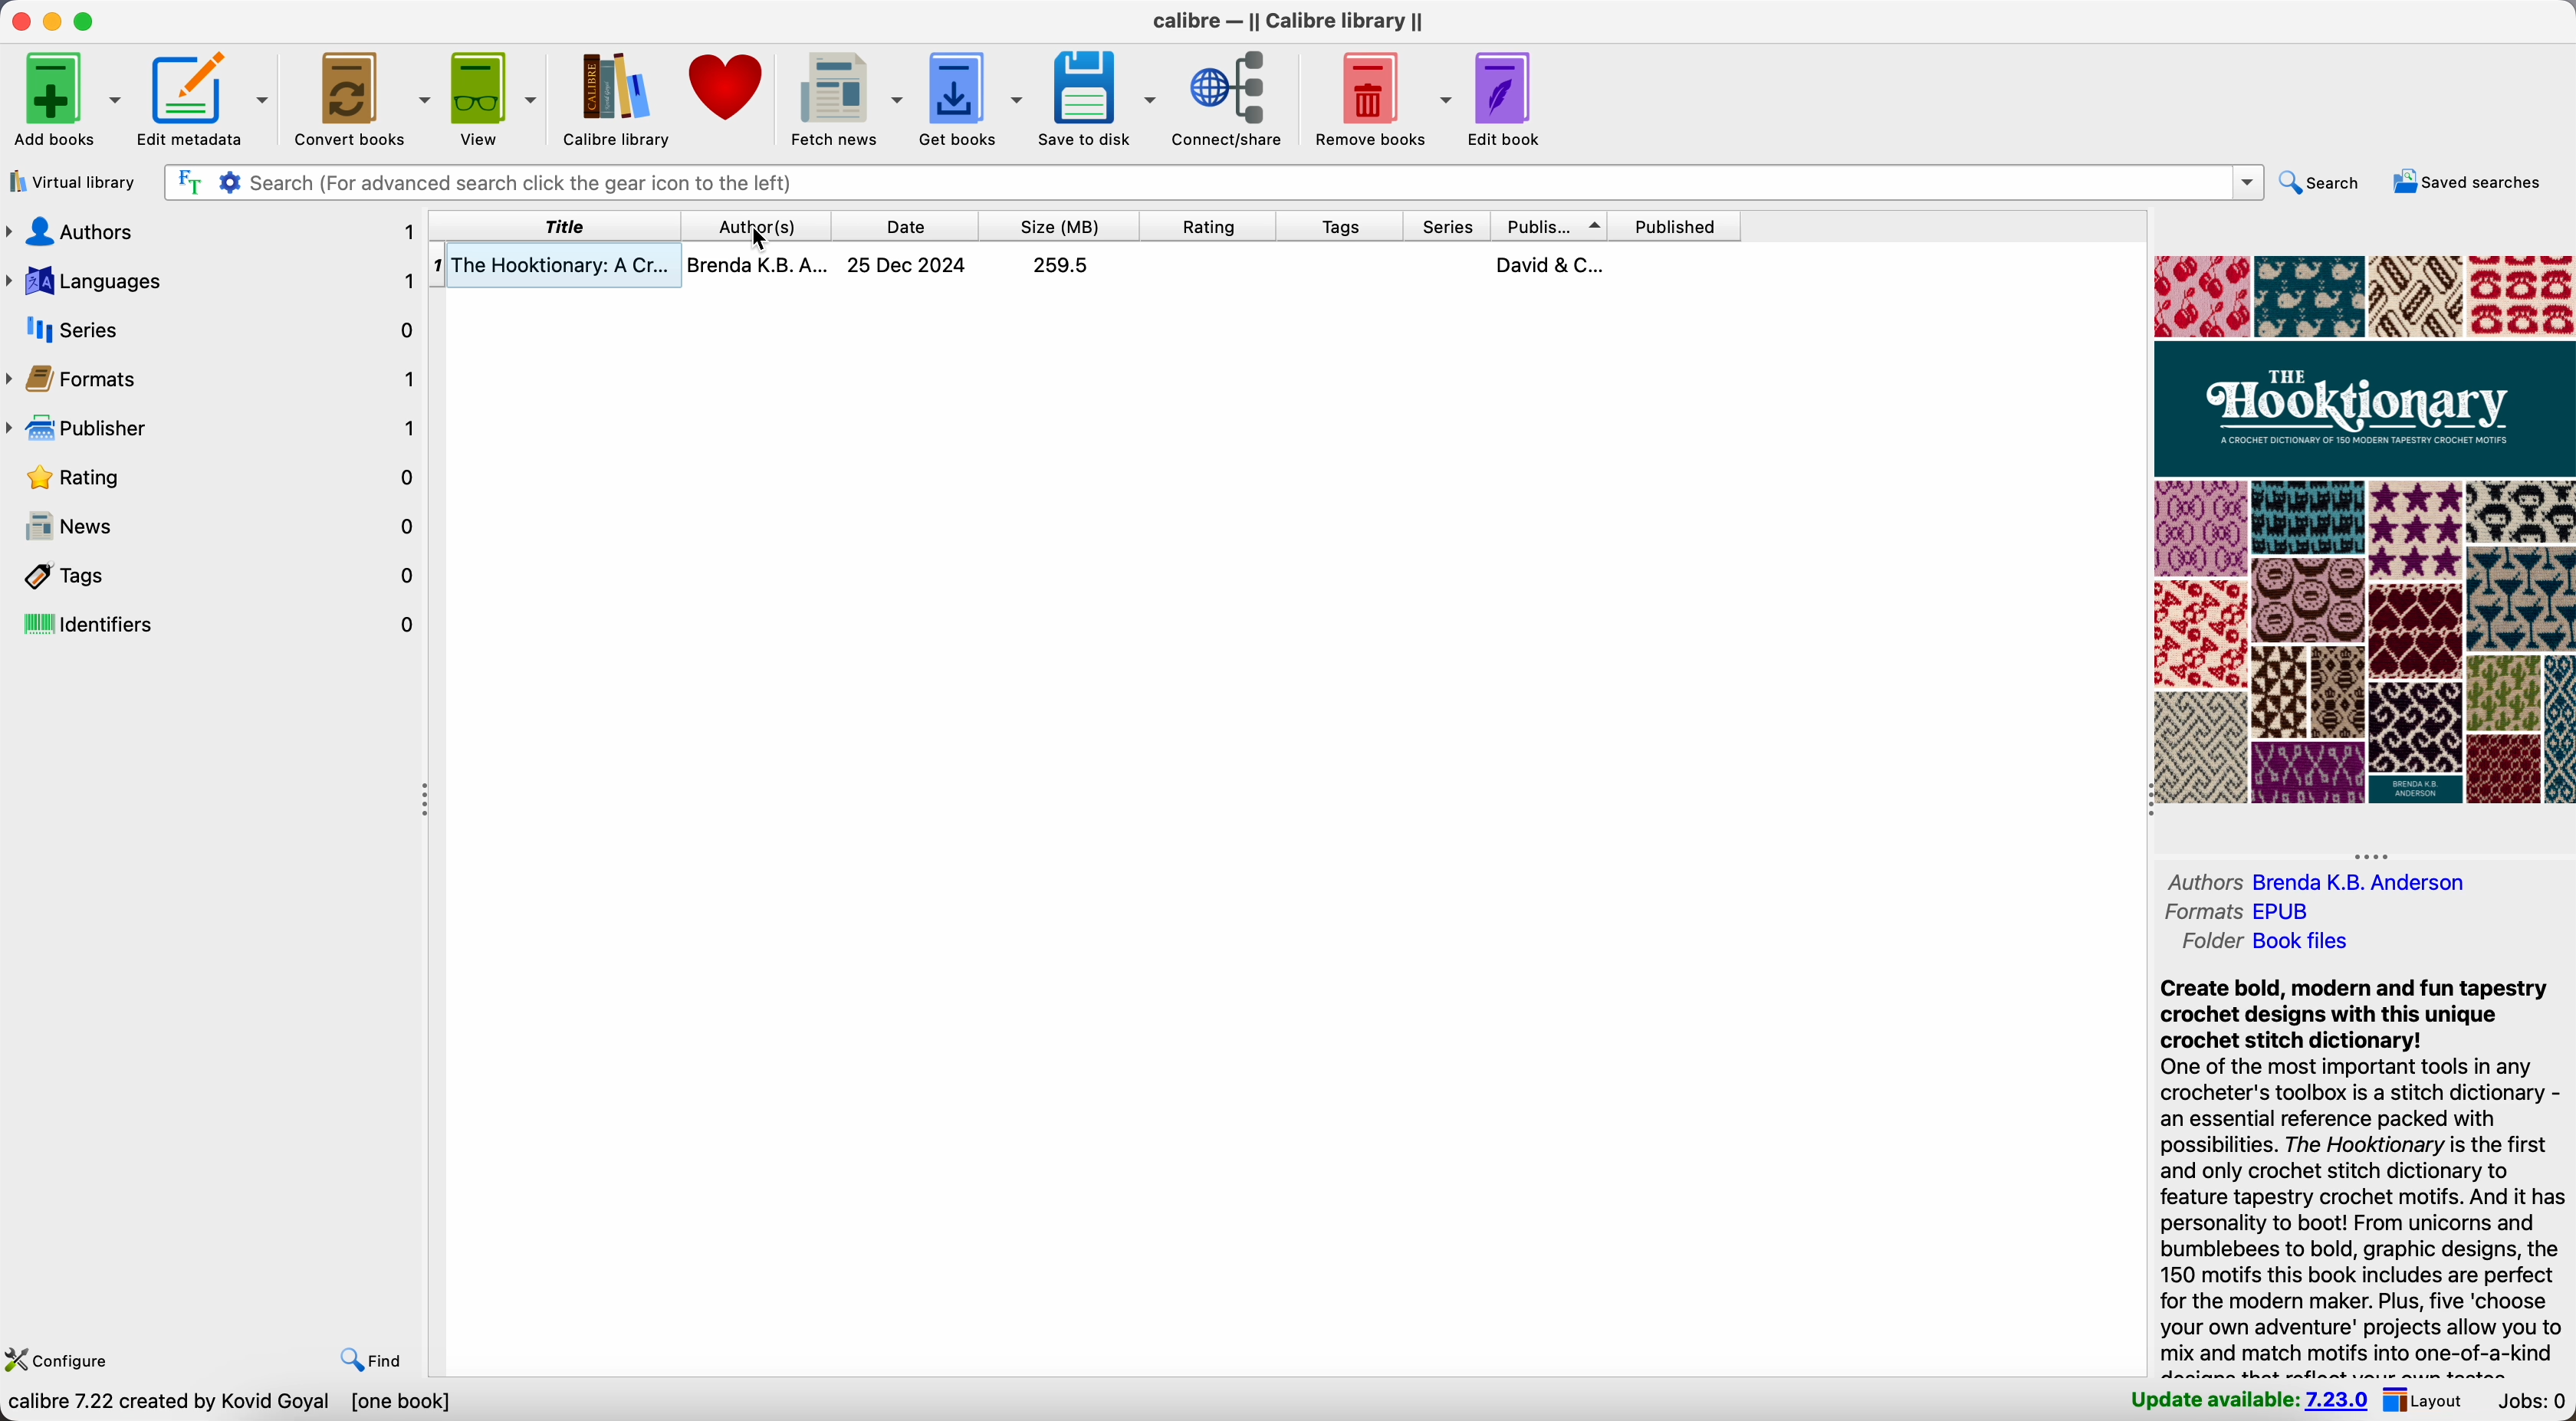 Image resolution: width=2576 pixels, height=1421 pixels. I want to click on edit metadata, so click(205, 95).